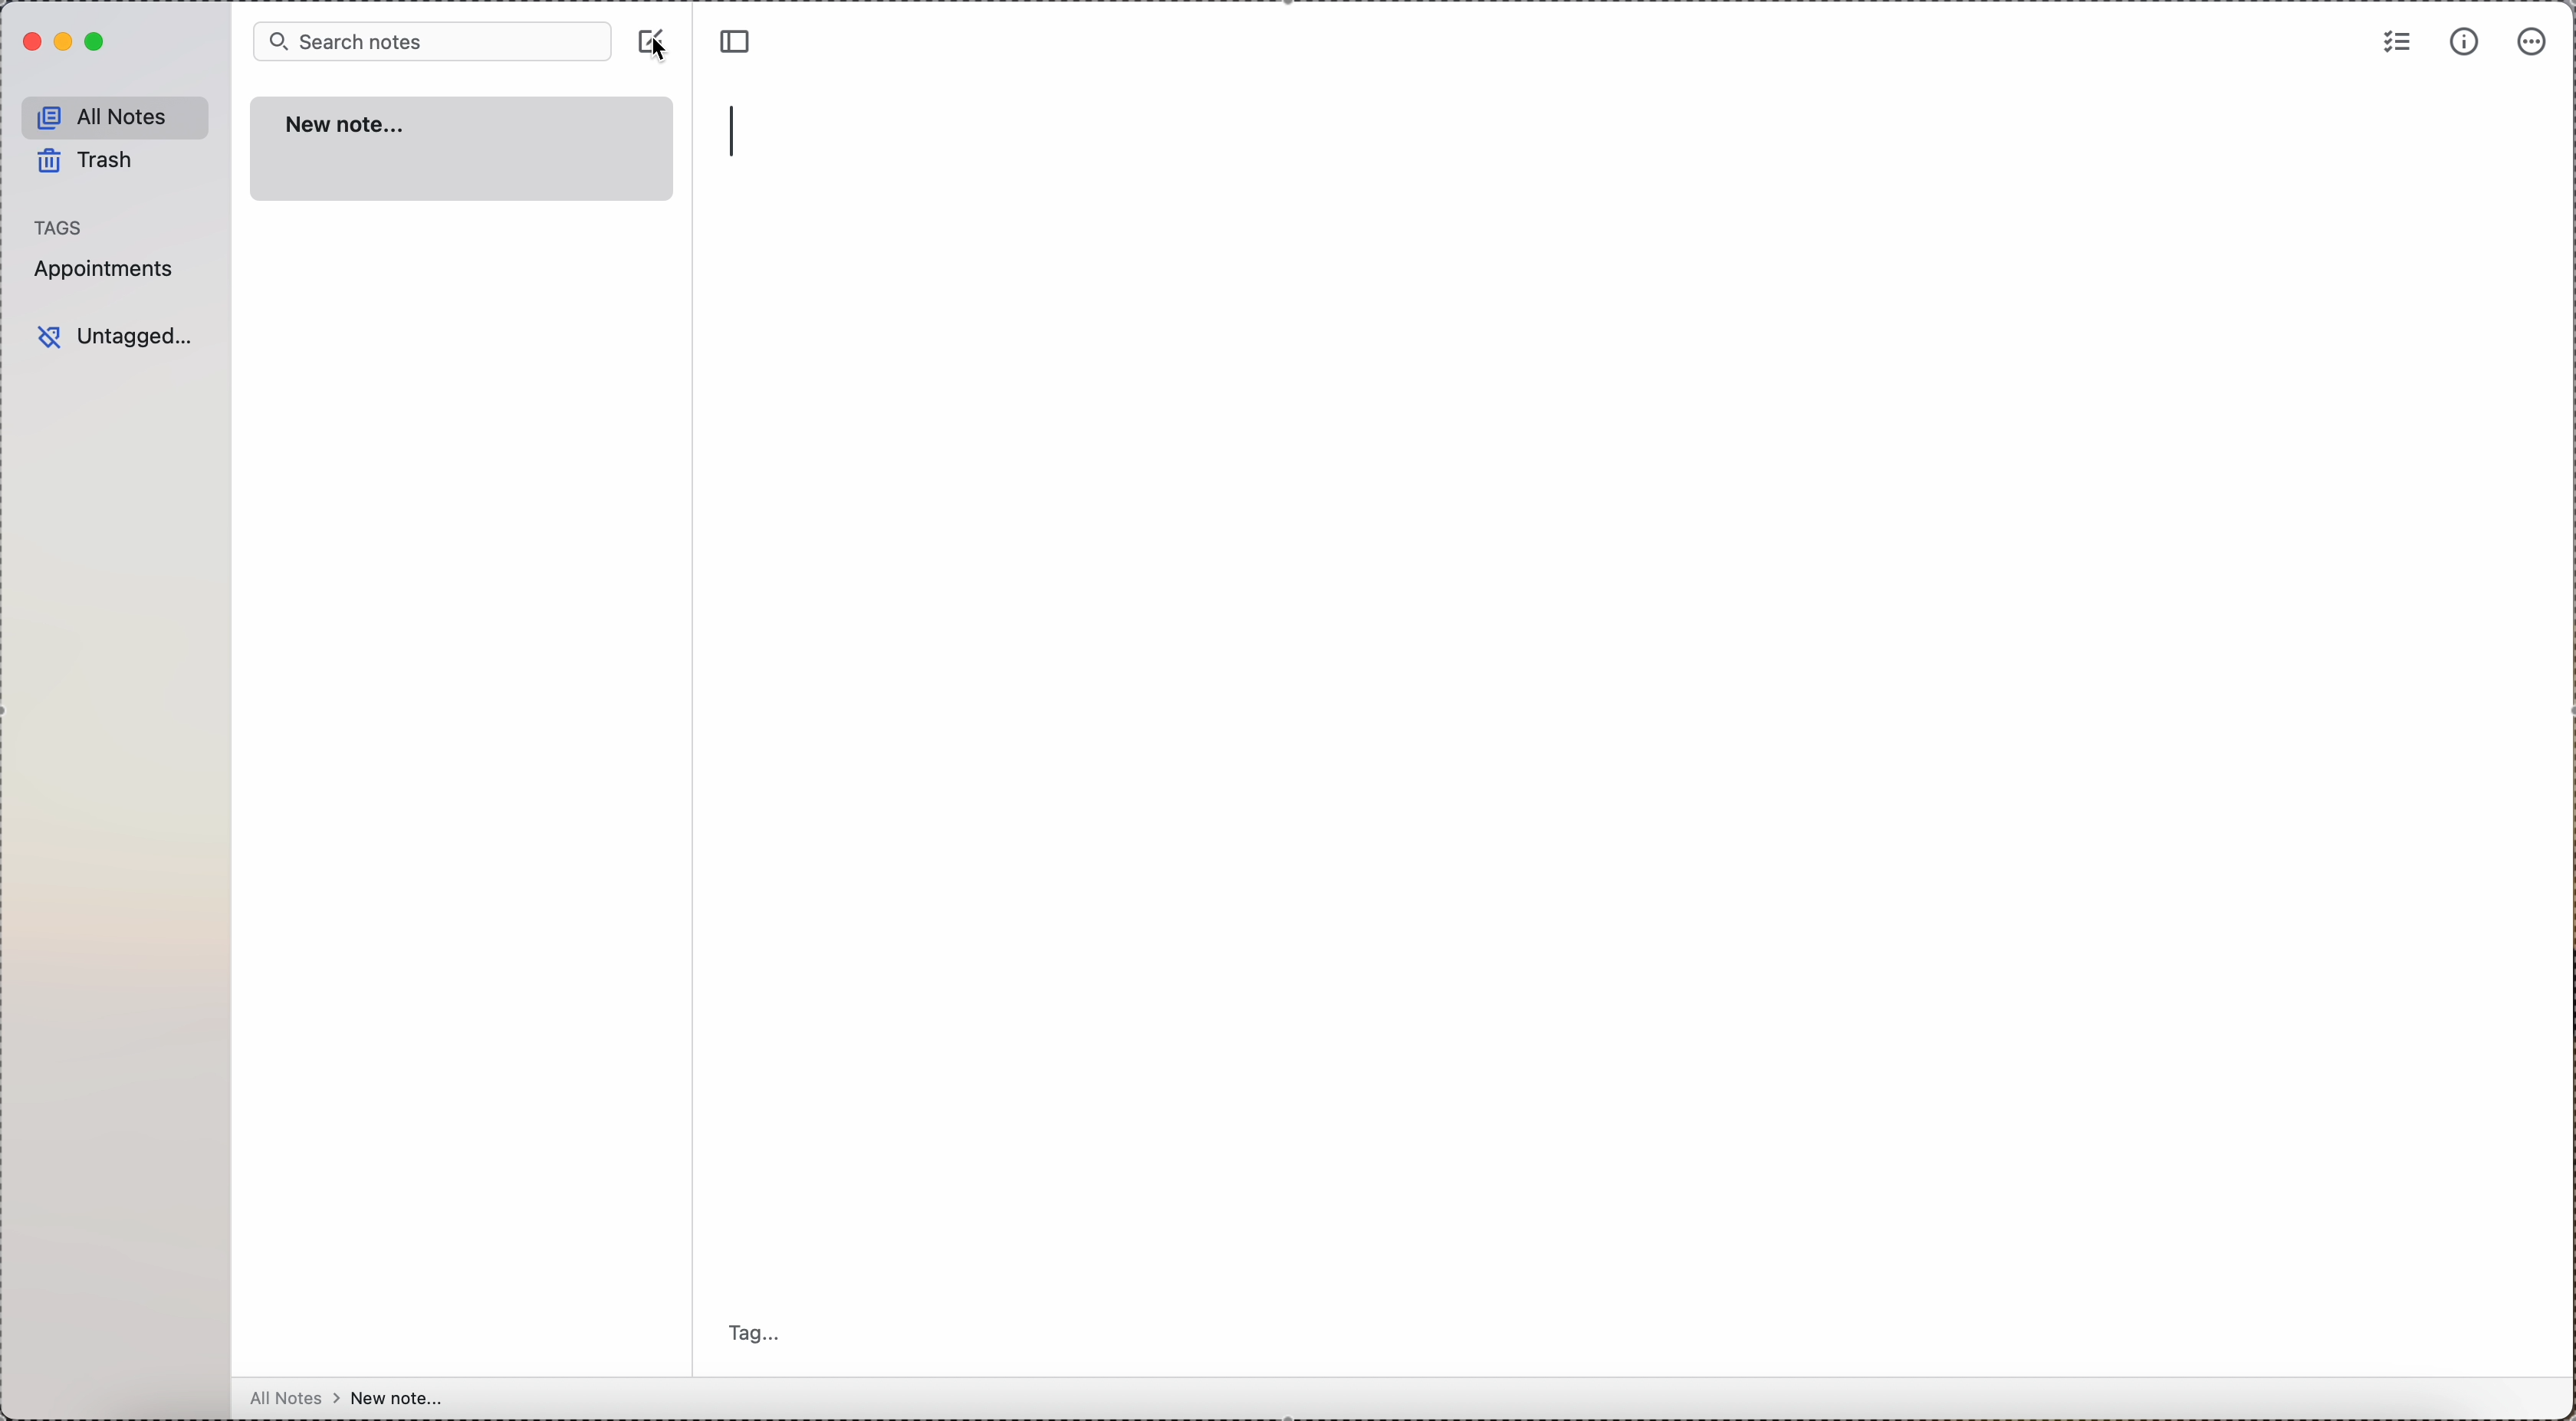  What do you see at coordinates (29, 42) in the screenshot?
I see `close Simplenote` at bounding box center [29, 42].